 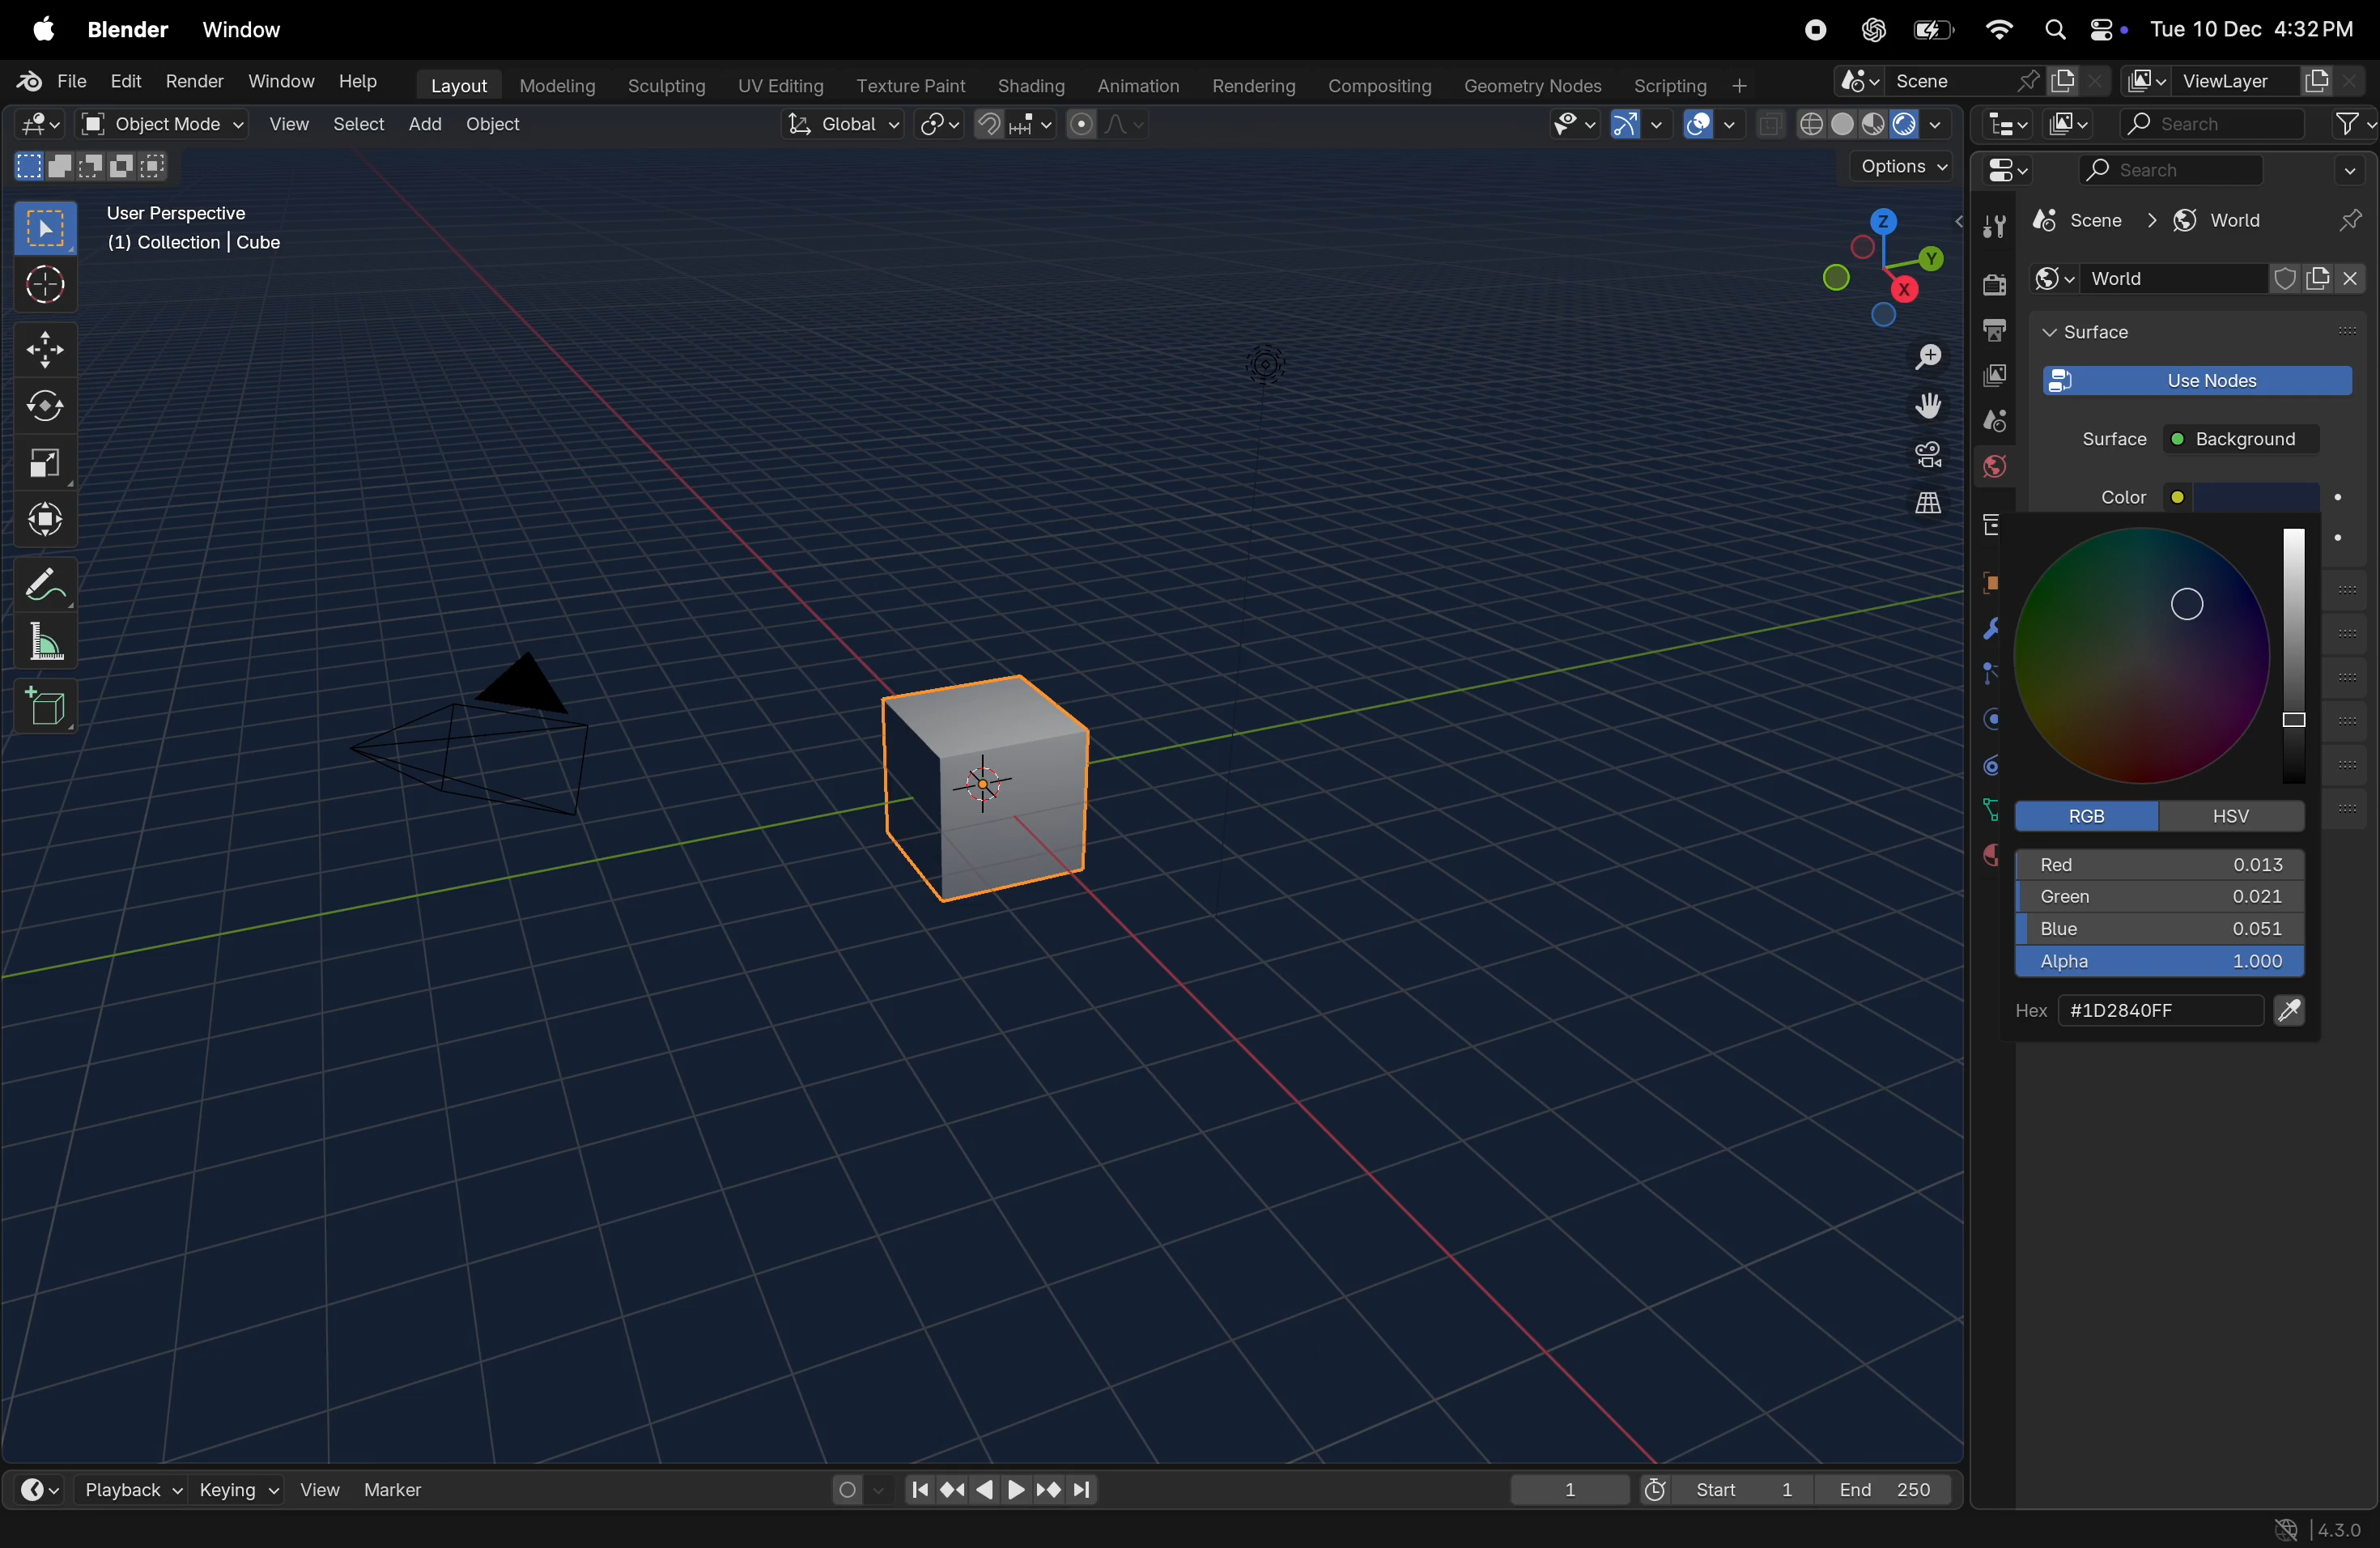 What do you see at coordinates (195, 84) in the screenshot?
I see `render` at bounding box center [195, 84].